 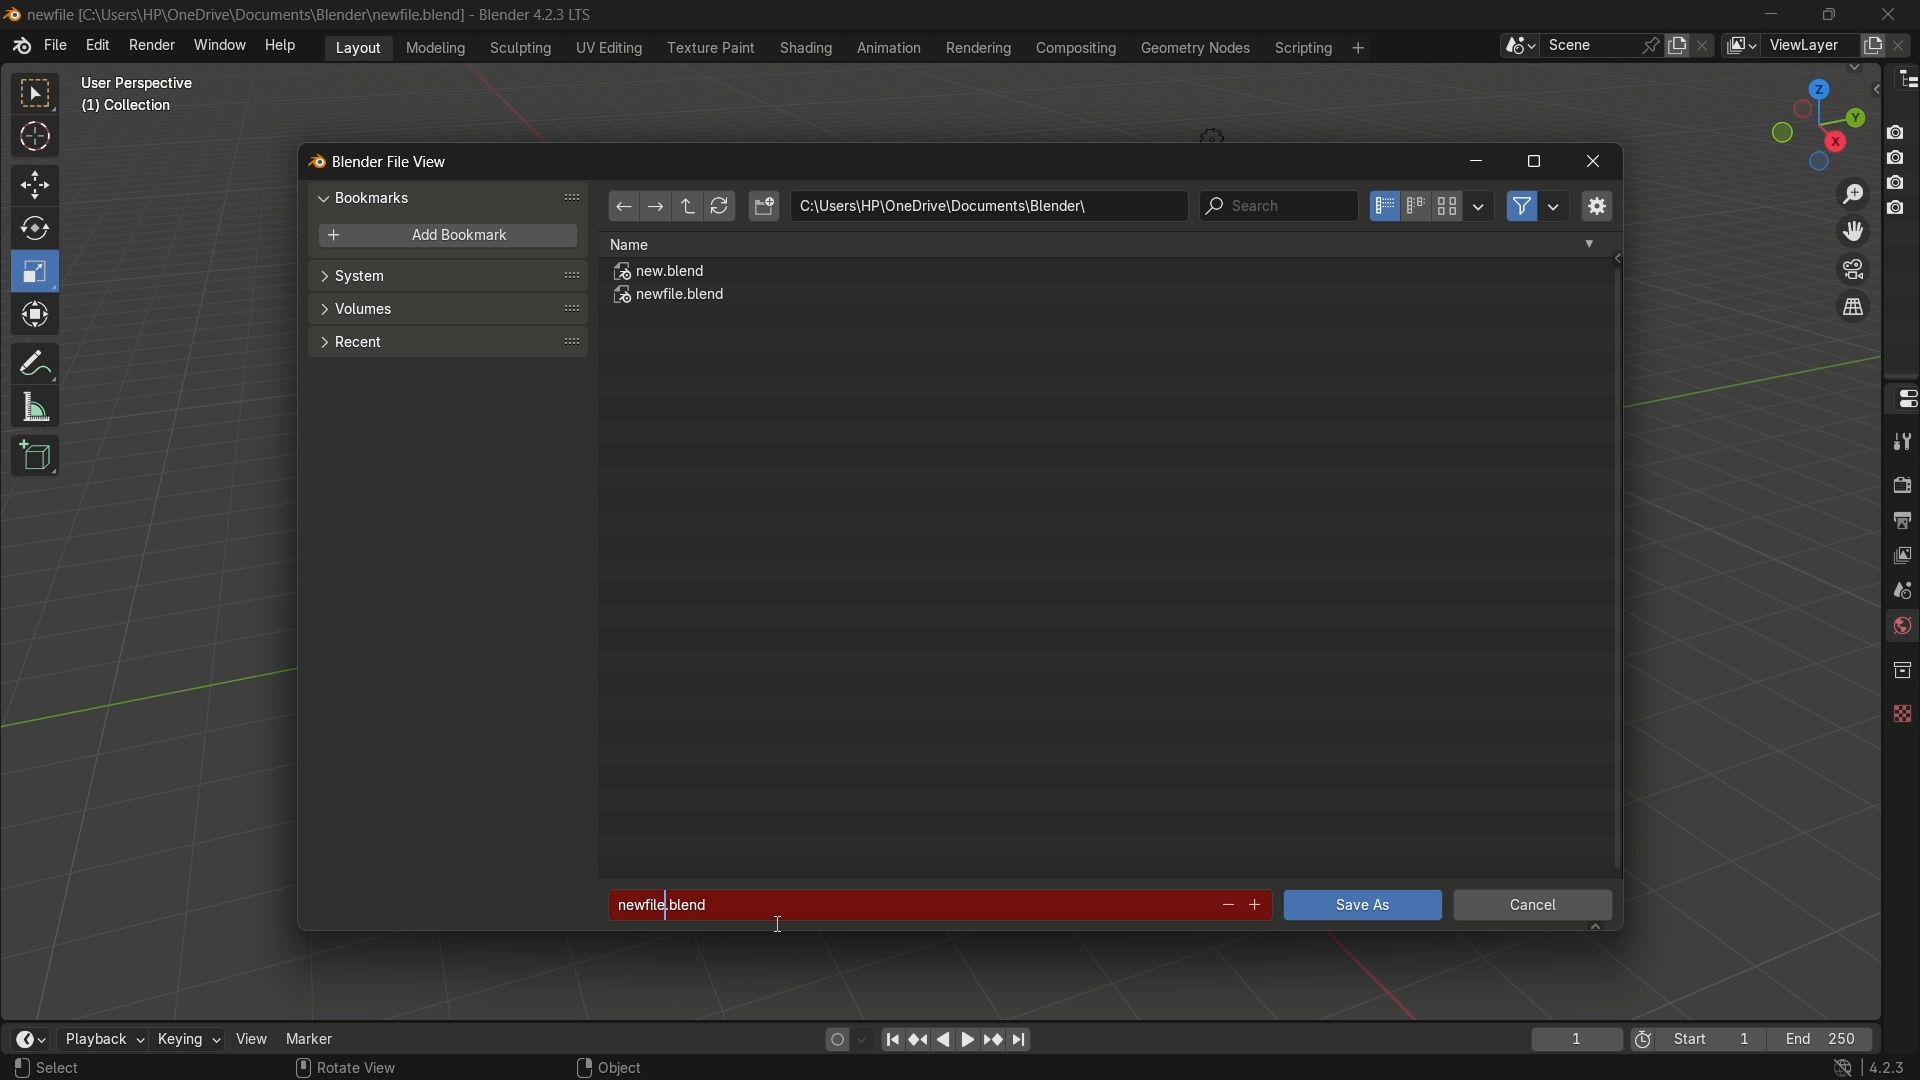 I want to click on Name, so click(x=1102, y=244).